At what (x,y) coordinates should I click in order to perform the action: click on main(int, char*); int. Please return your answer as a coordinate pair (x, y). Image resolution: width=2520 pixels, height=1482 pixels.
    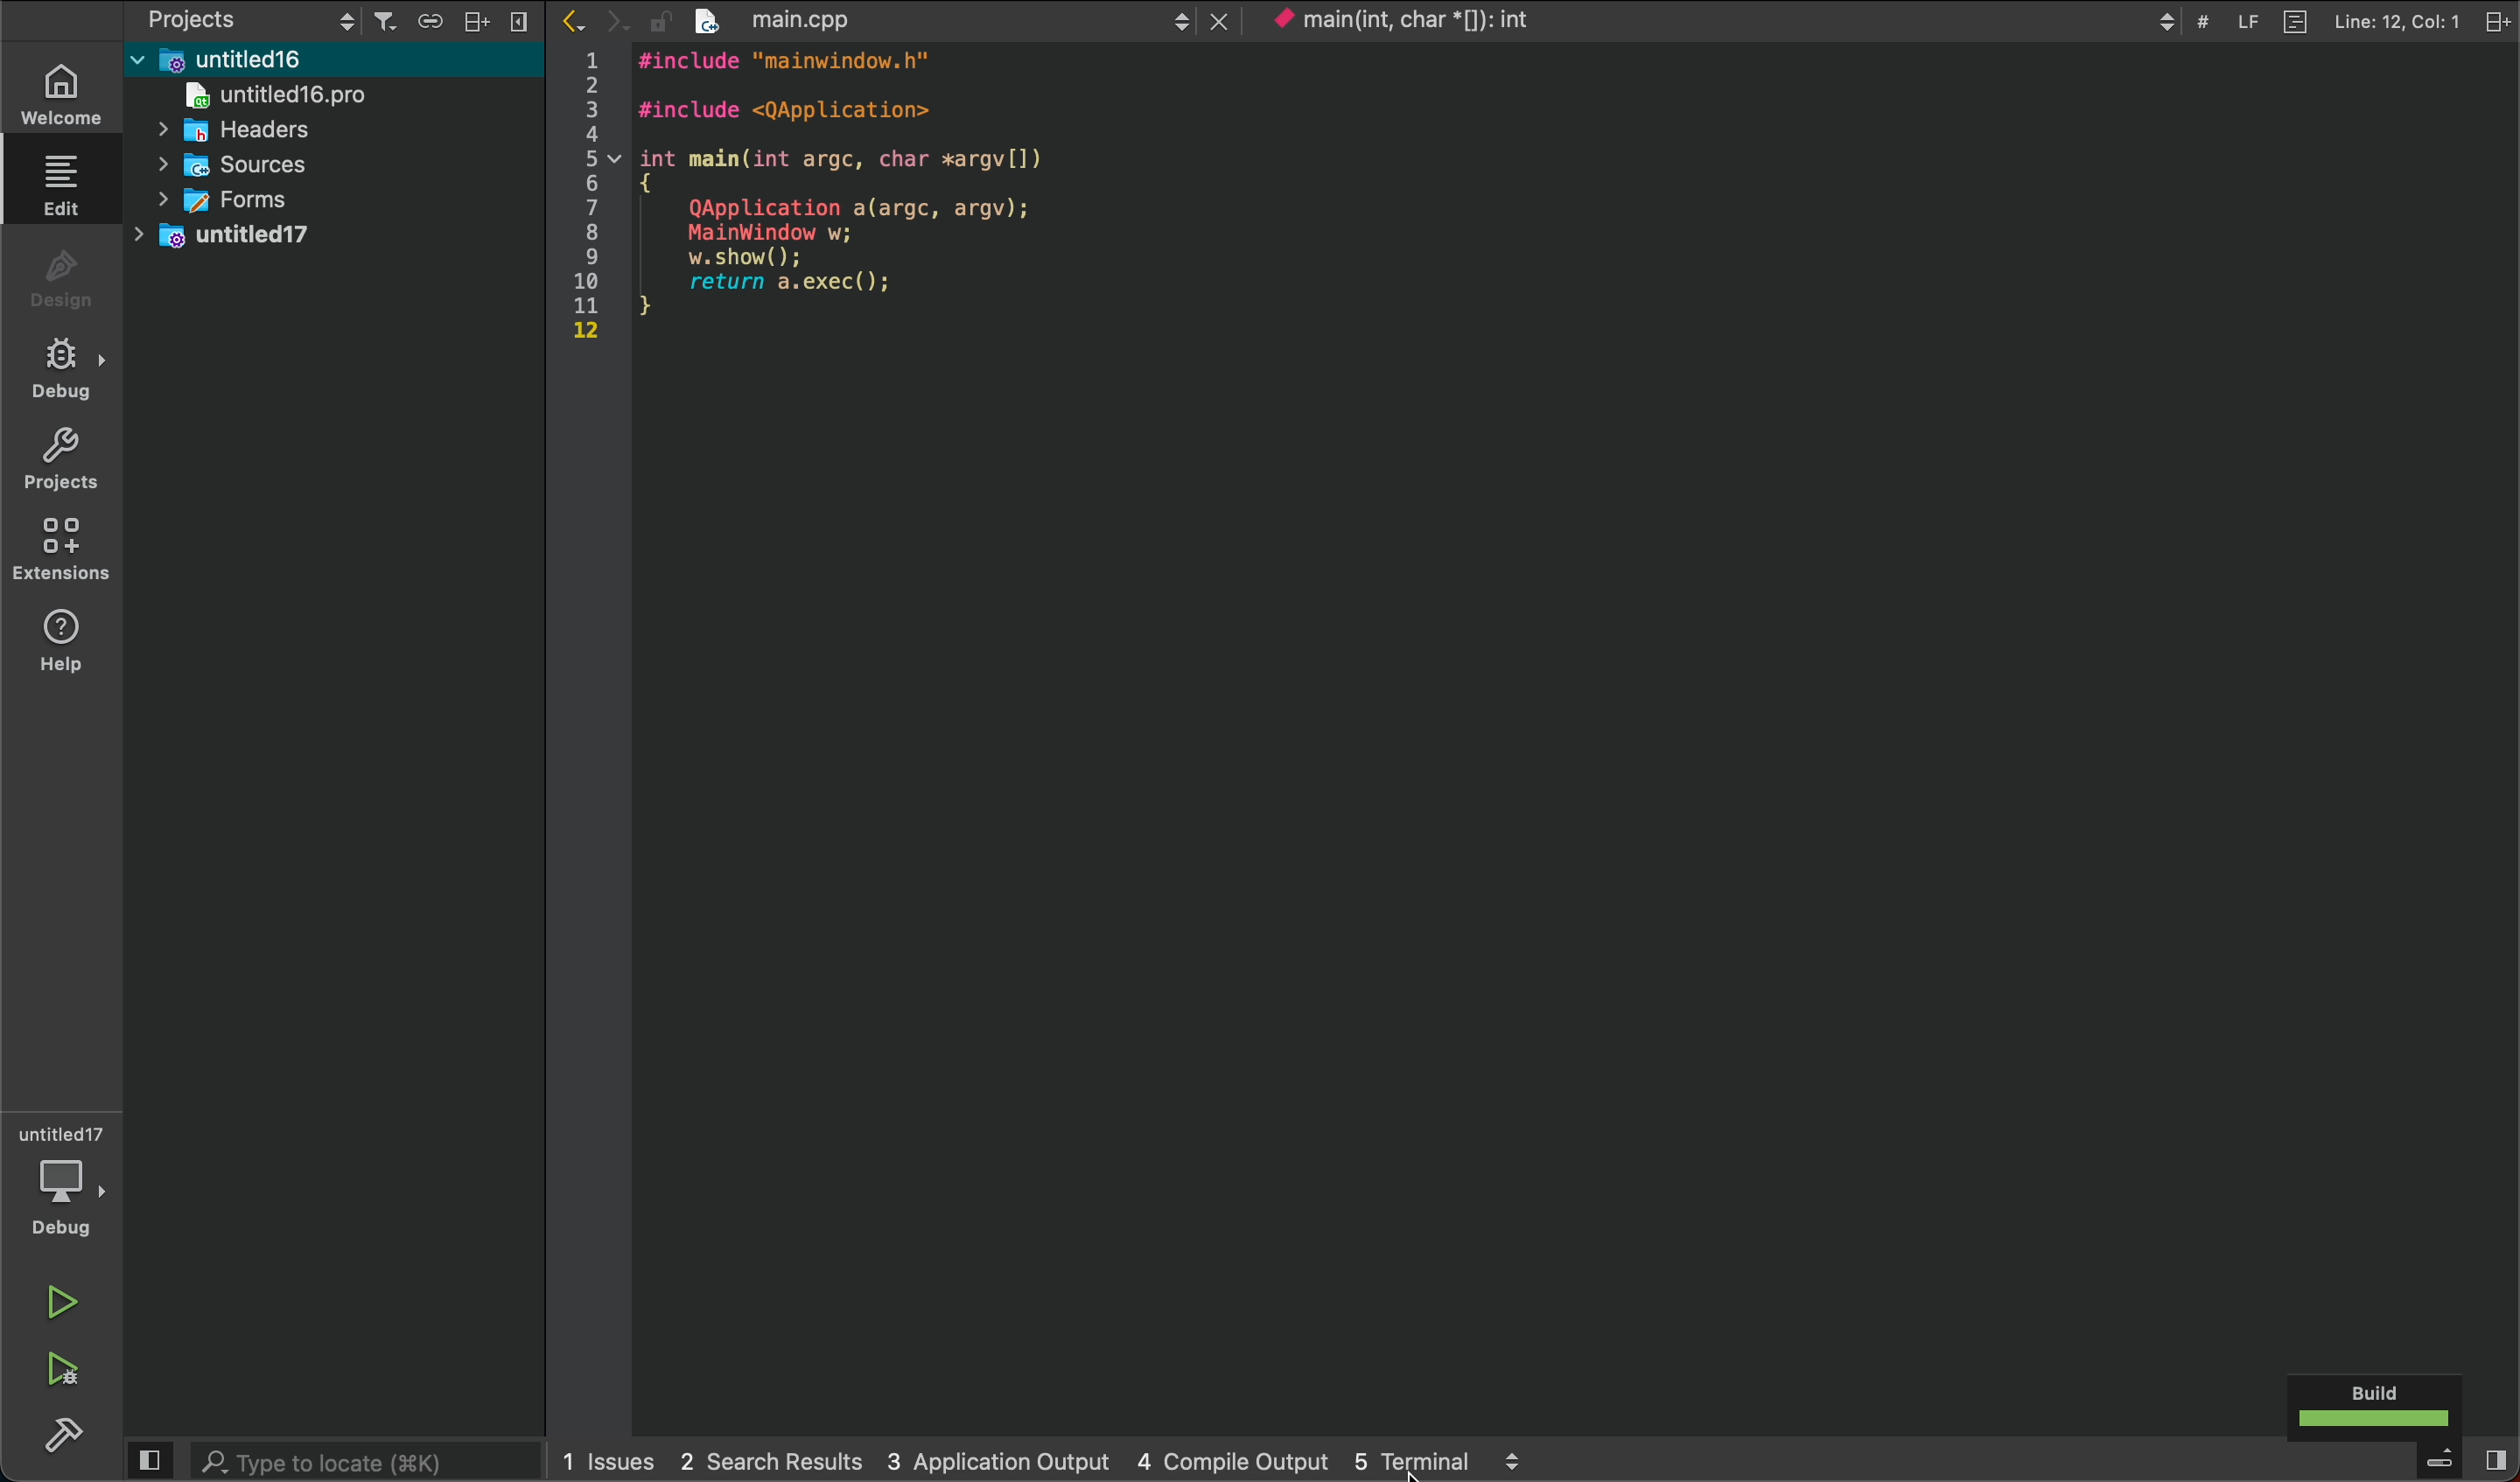
    Looking at the image, I should click on (1456, 20).